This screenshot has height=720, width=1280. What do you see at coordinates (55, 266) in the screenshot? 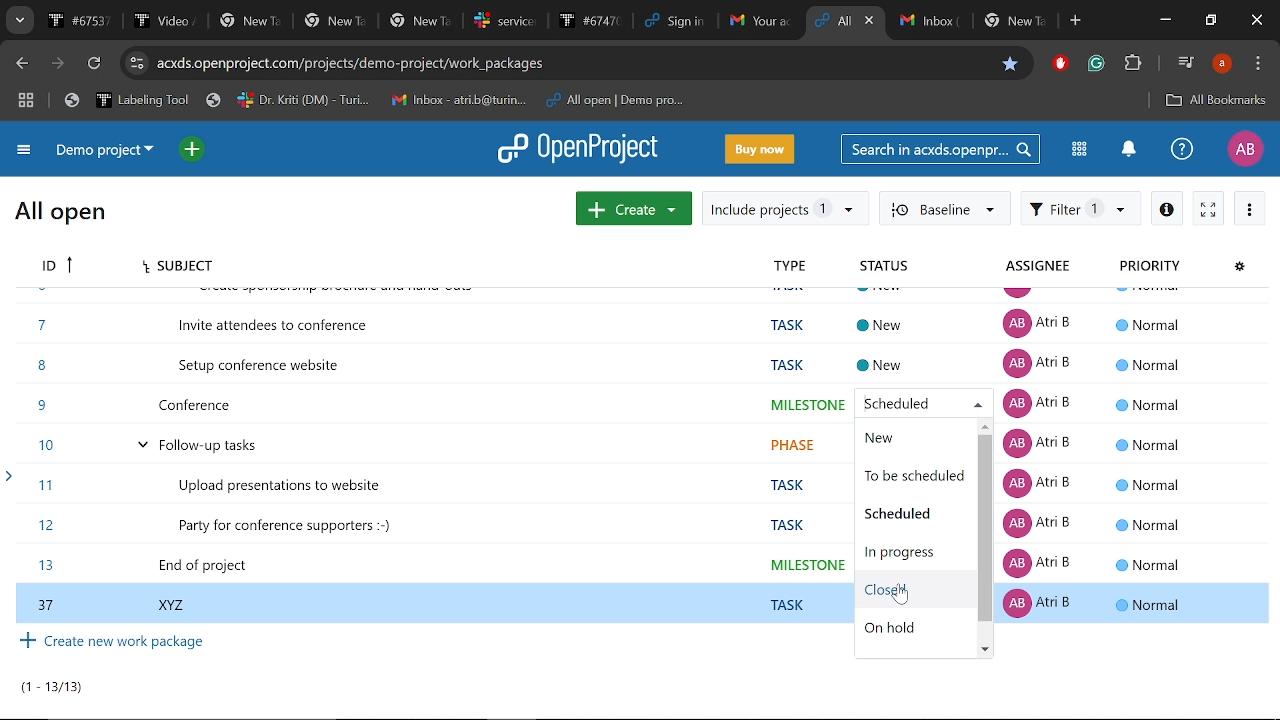
I see `Task Id` at bounding box center [55, 266].